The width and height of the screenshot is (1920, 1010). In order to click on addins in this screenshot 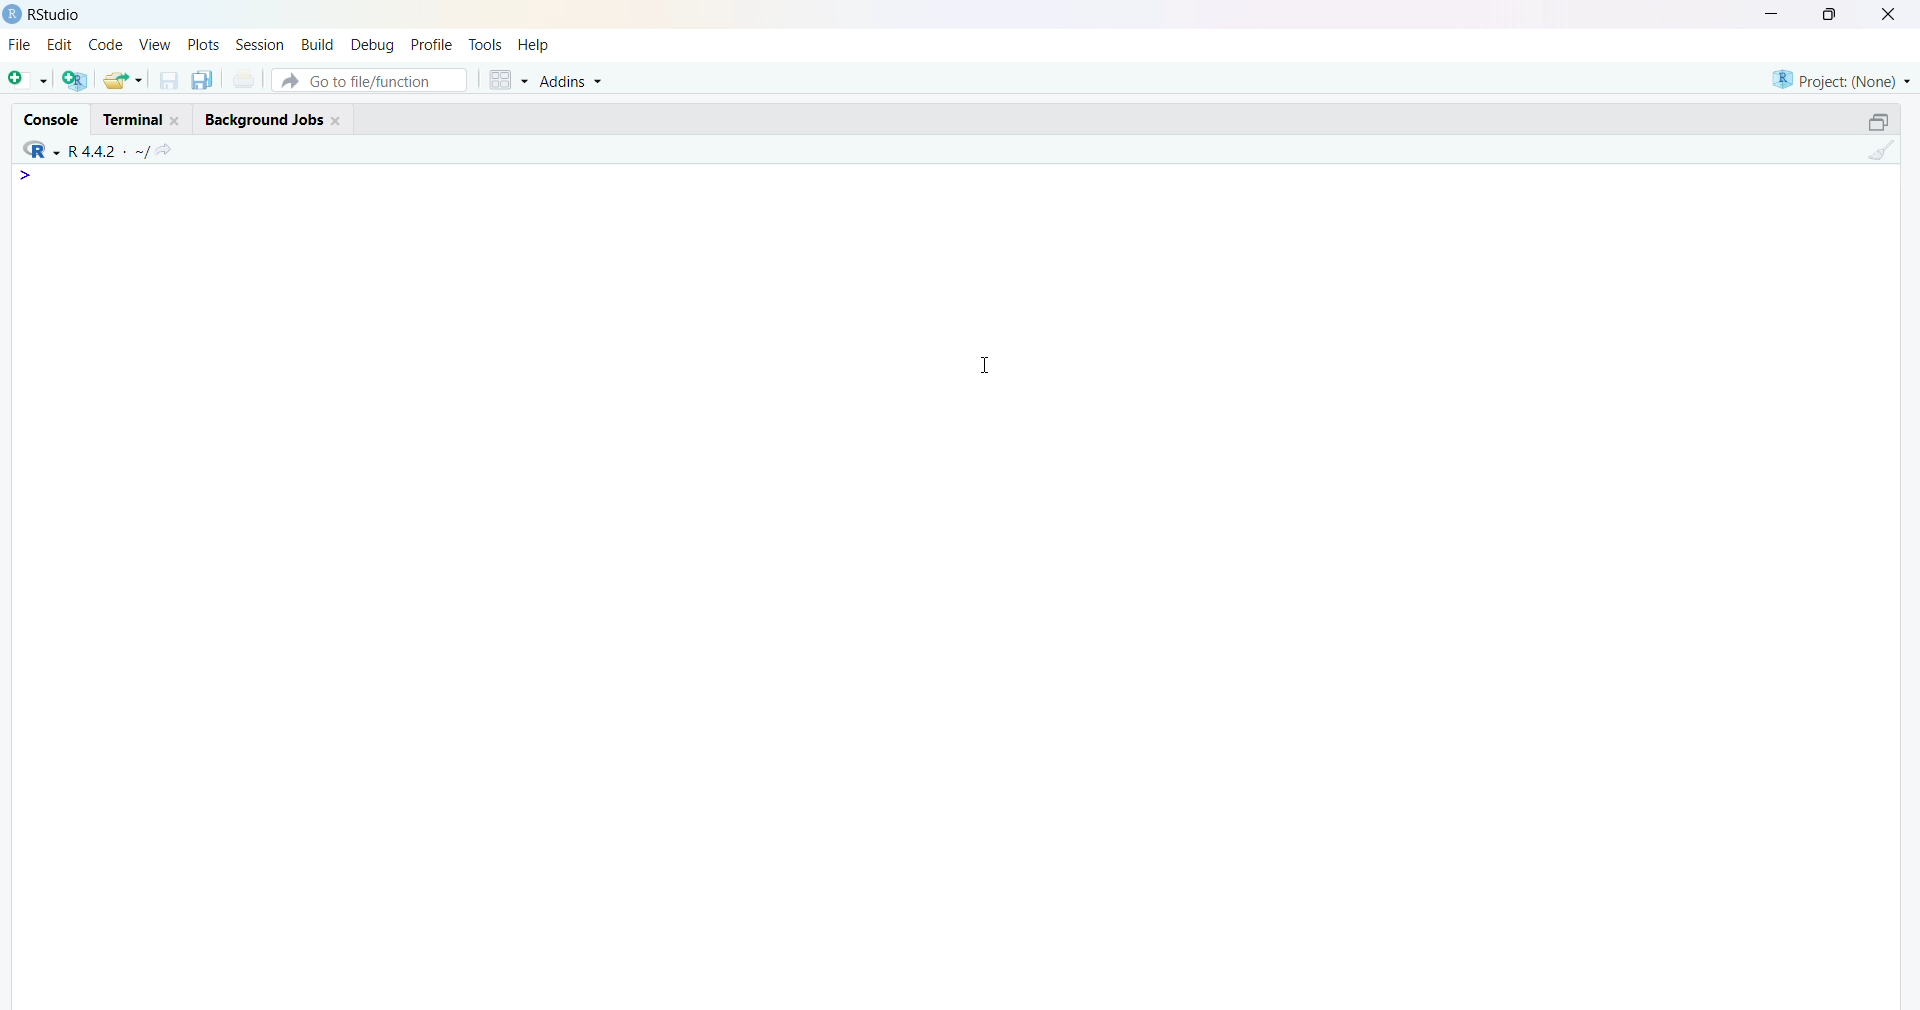, I will do `click(573, 82)`.